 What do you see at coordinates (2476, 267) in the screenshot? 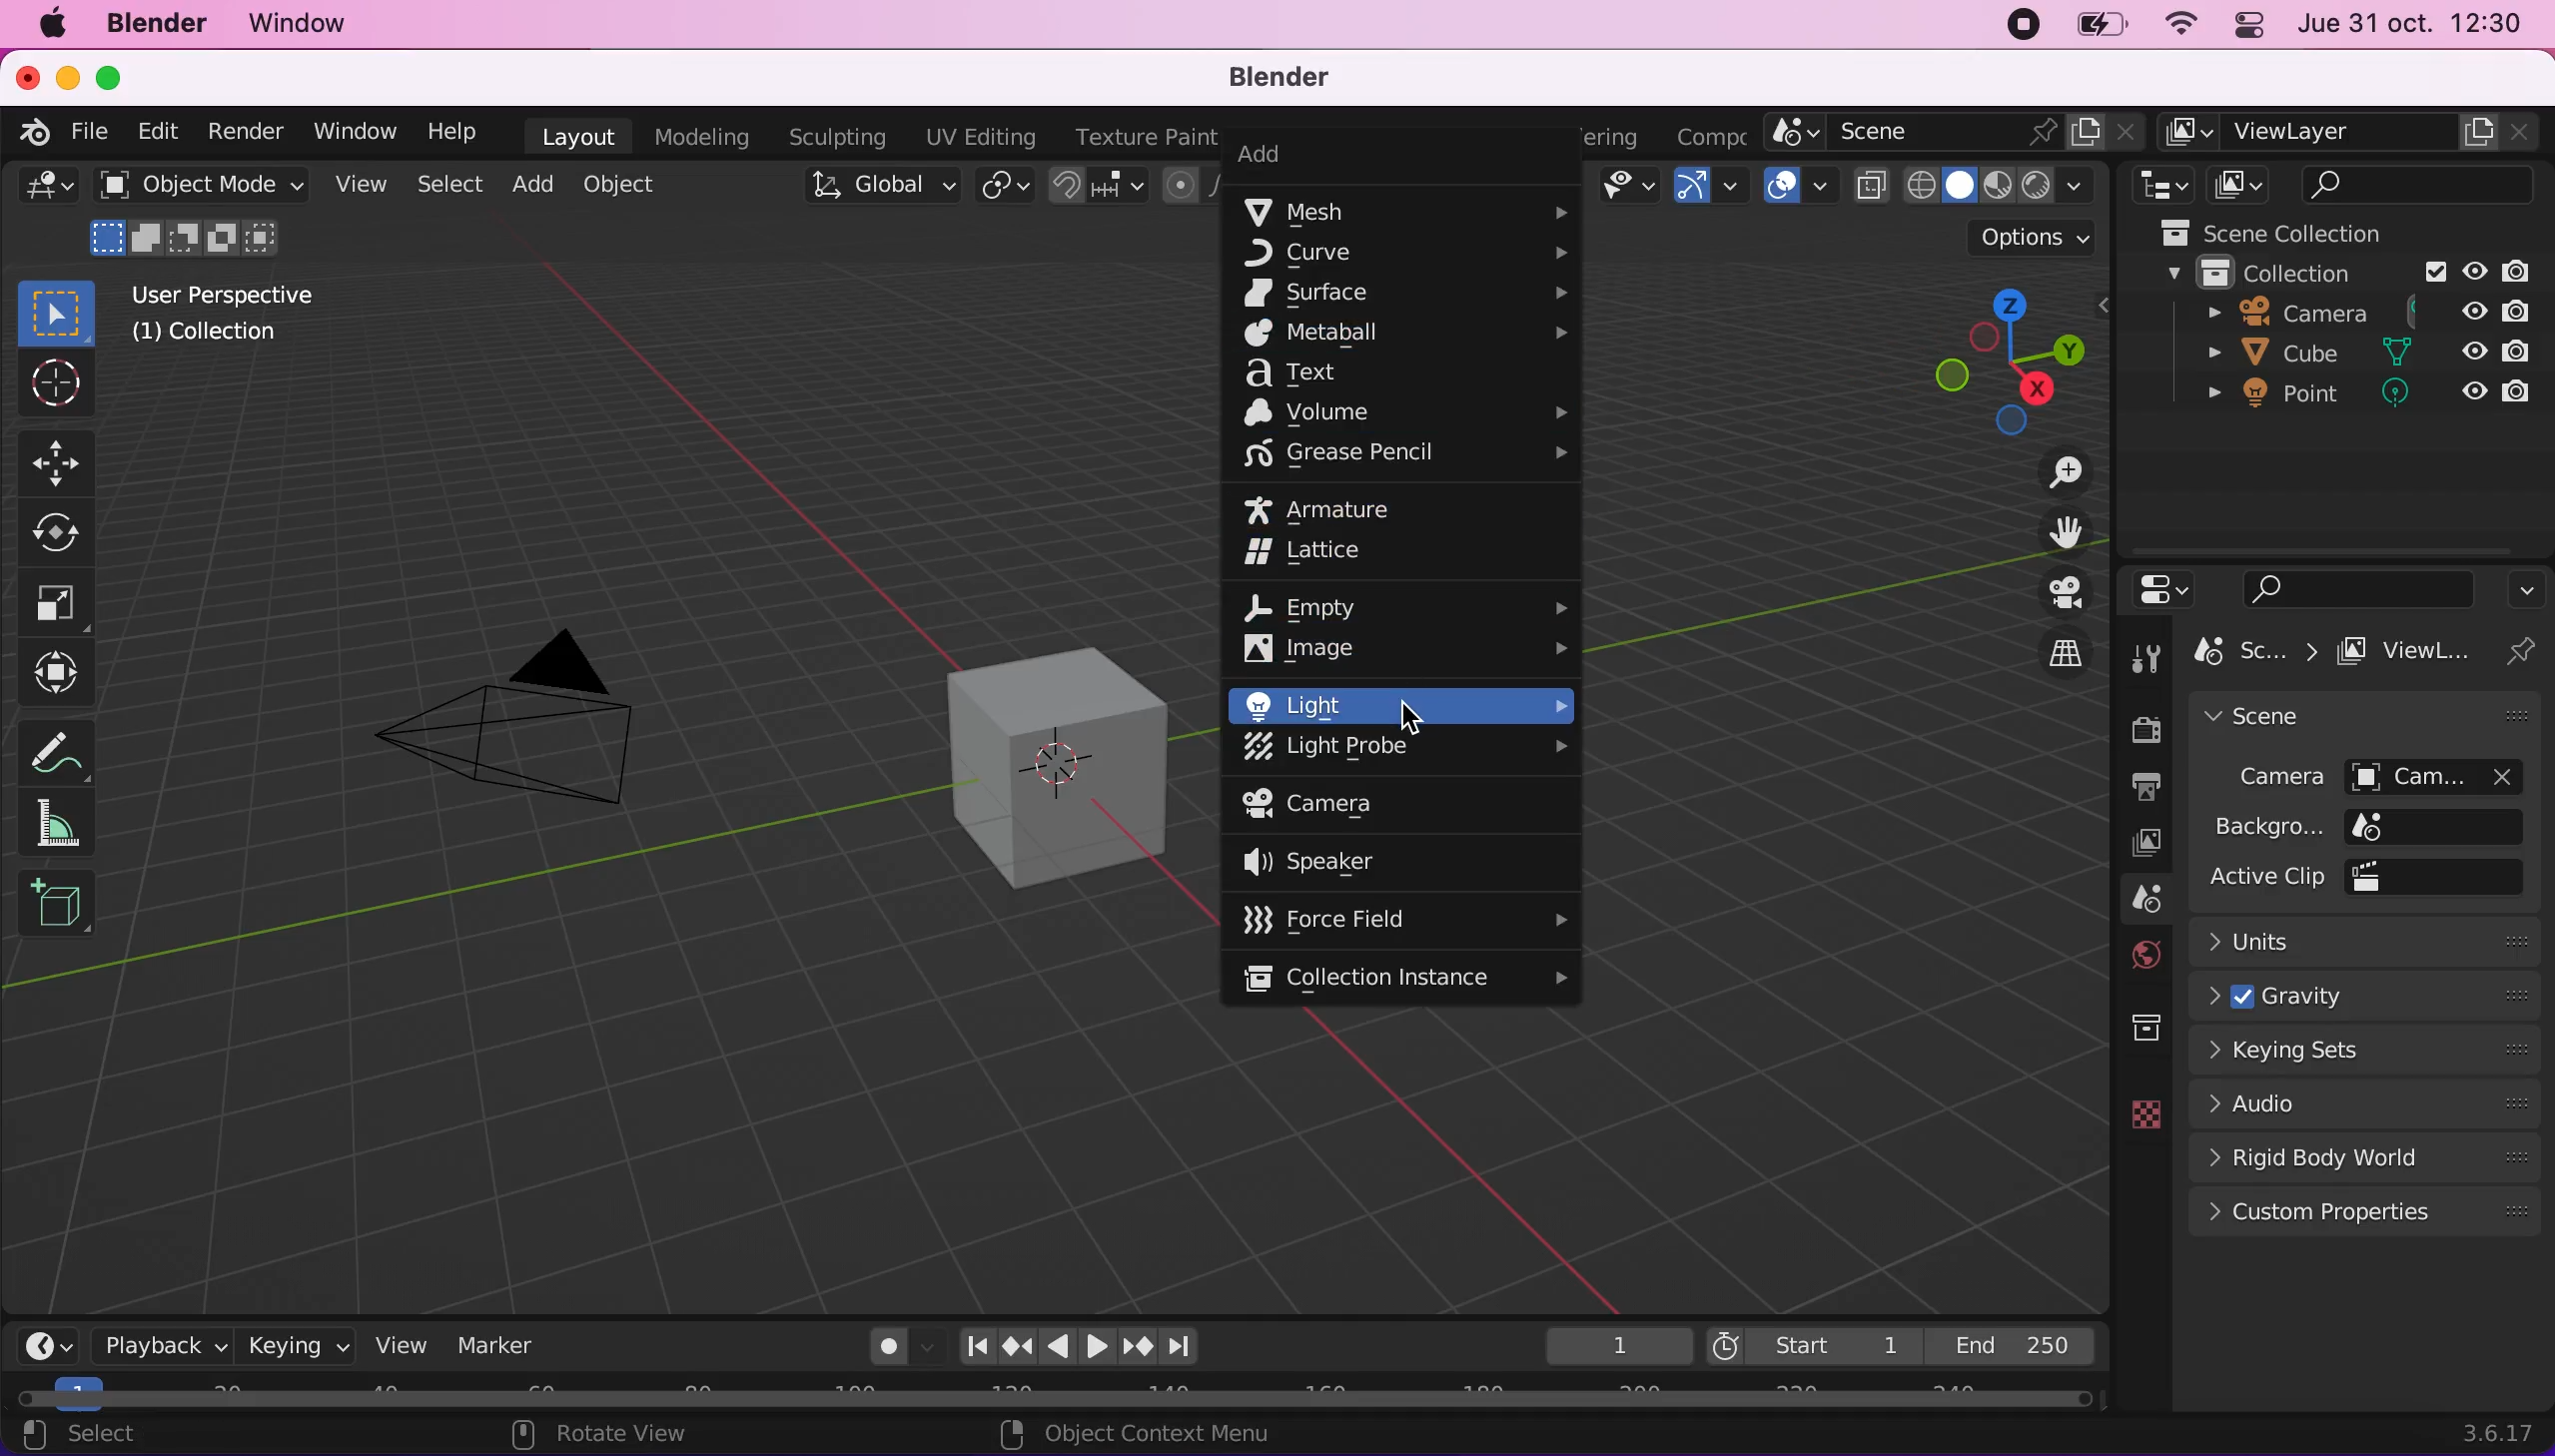
I see `hide in viewpoint` at bounding box center [2476, 267].